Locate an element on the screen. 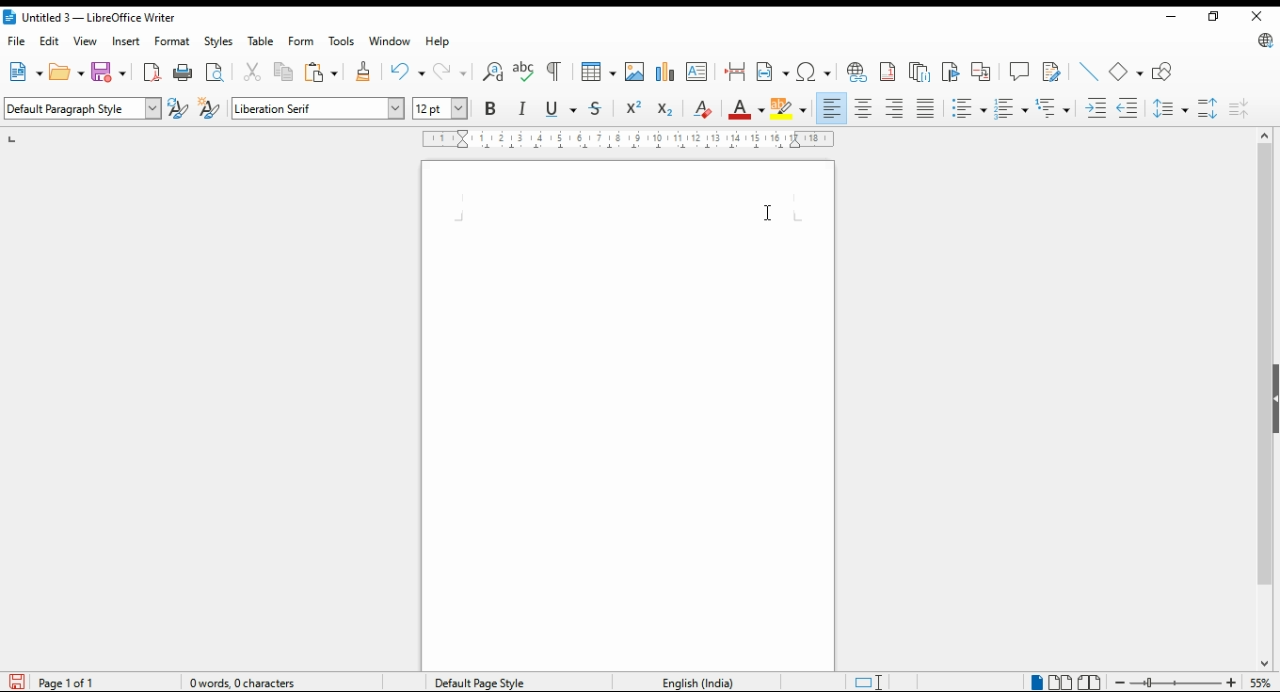  file is located at coordinates (17, 41).